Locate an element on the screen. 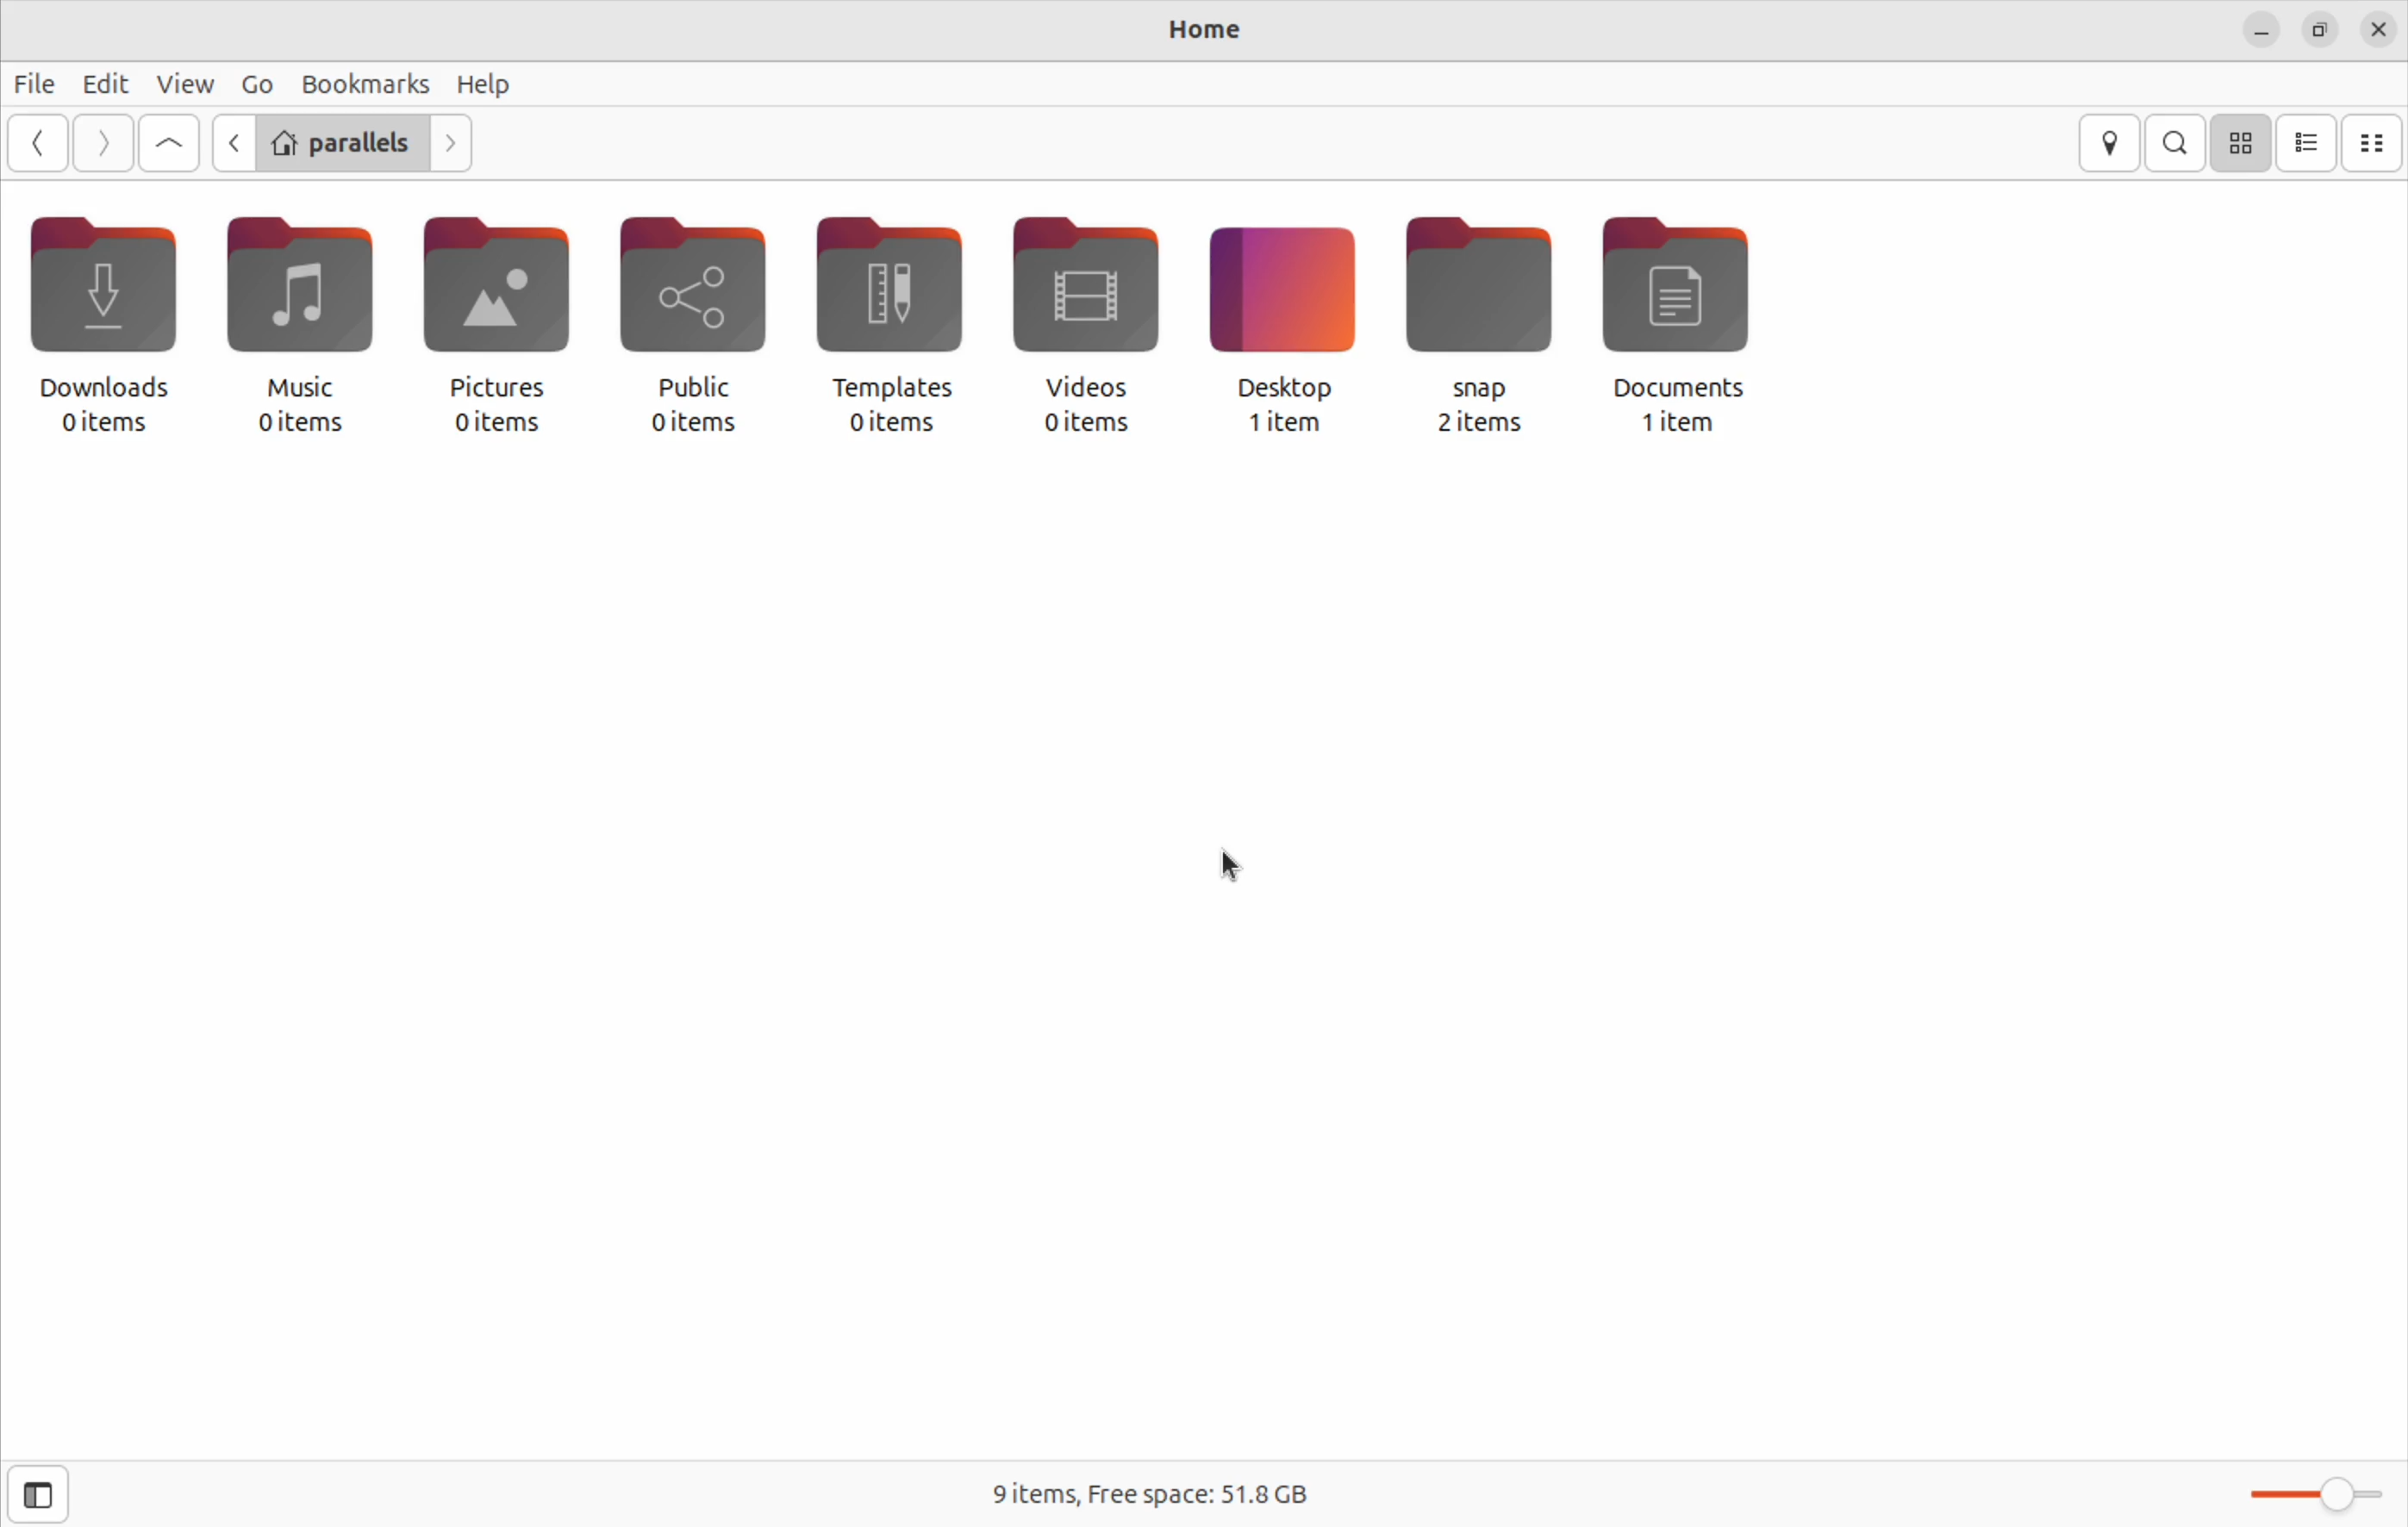 Image resolution: width=2408 pixels, height=1527 pixels. 1 item is located at coordinates (1282, 424).